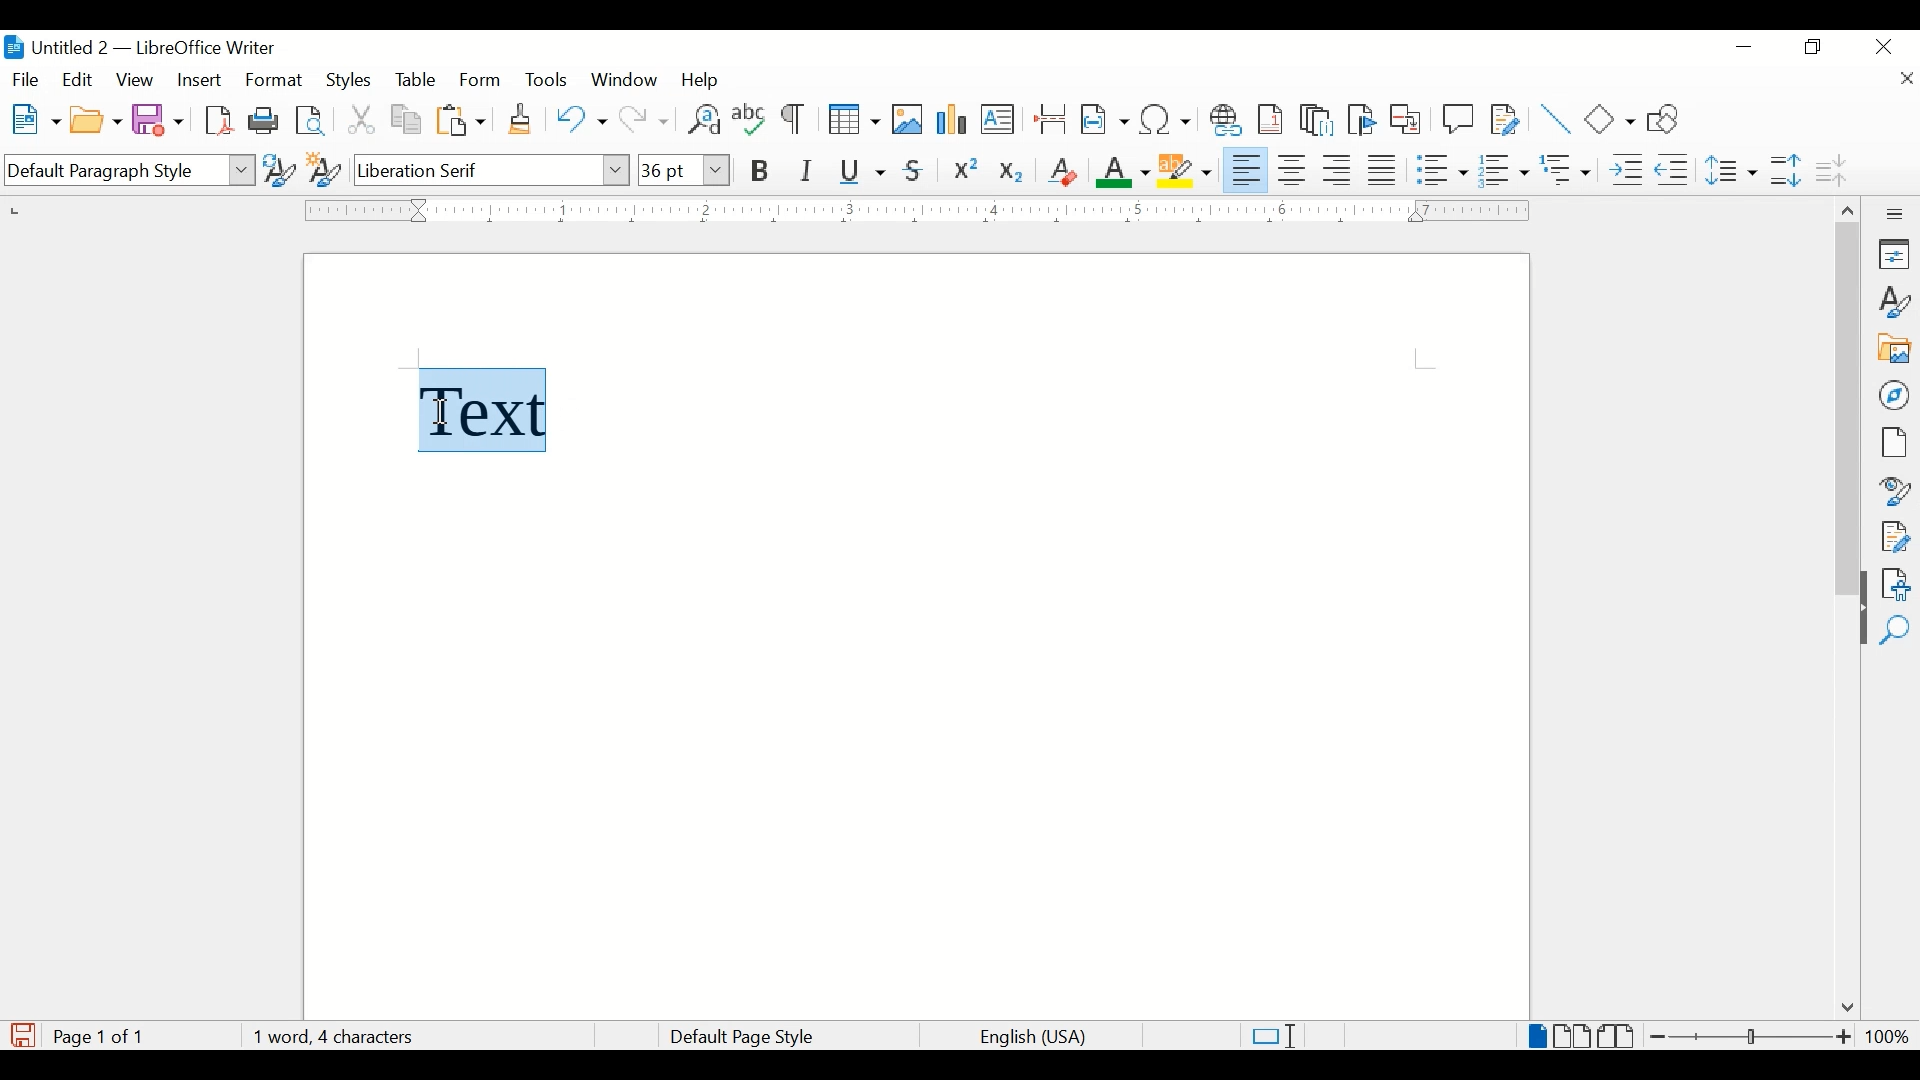 Image resolution: width=1920 pixels, height=1080 pixels. I want to click on restore down, so click(1814, 47).